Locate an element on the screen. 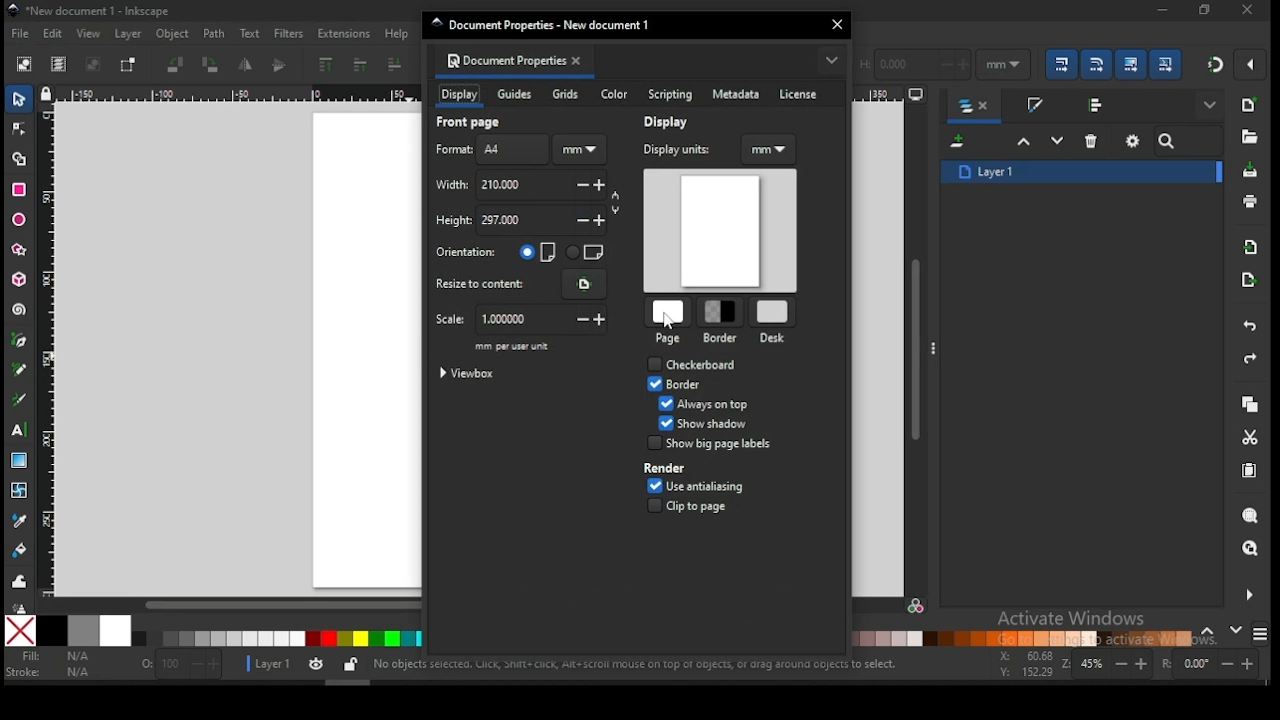  icon and filename is located at coordinates (90, 11).